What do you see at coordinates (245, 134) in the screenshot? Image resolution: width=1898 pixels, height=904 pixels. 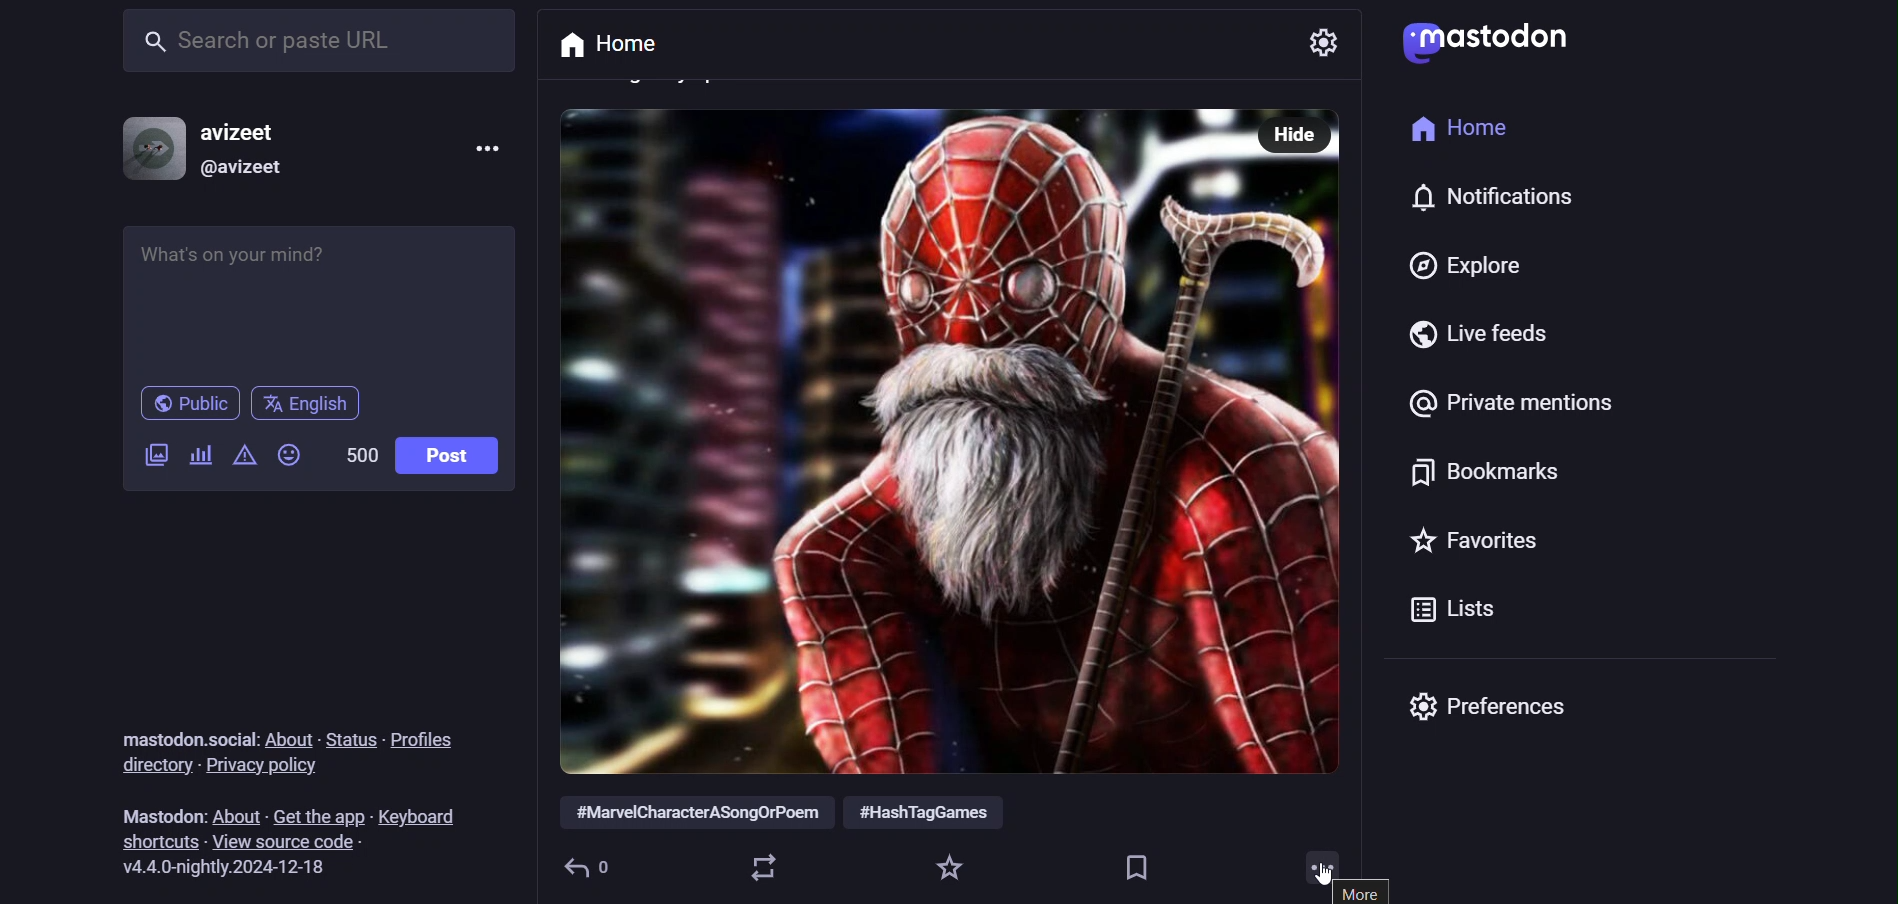 I see `avizeet` at bounding box center [245, 134].